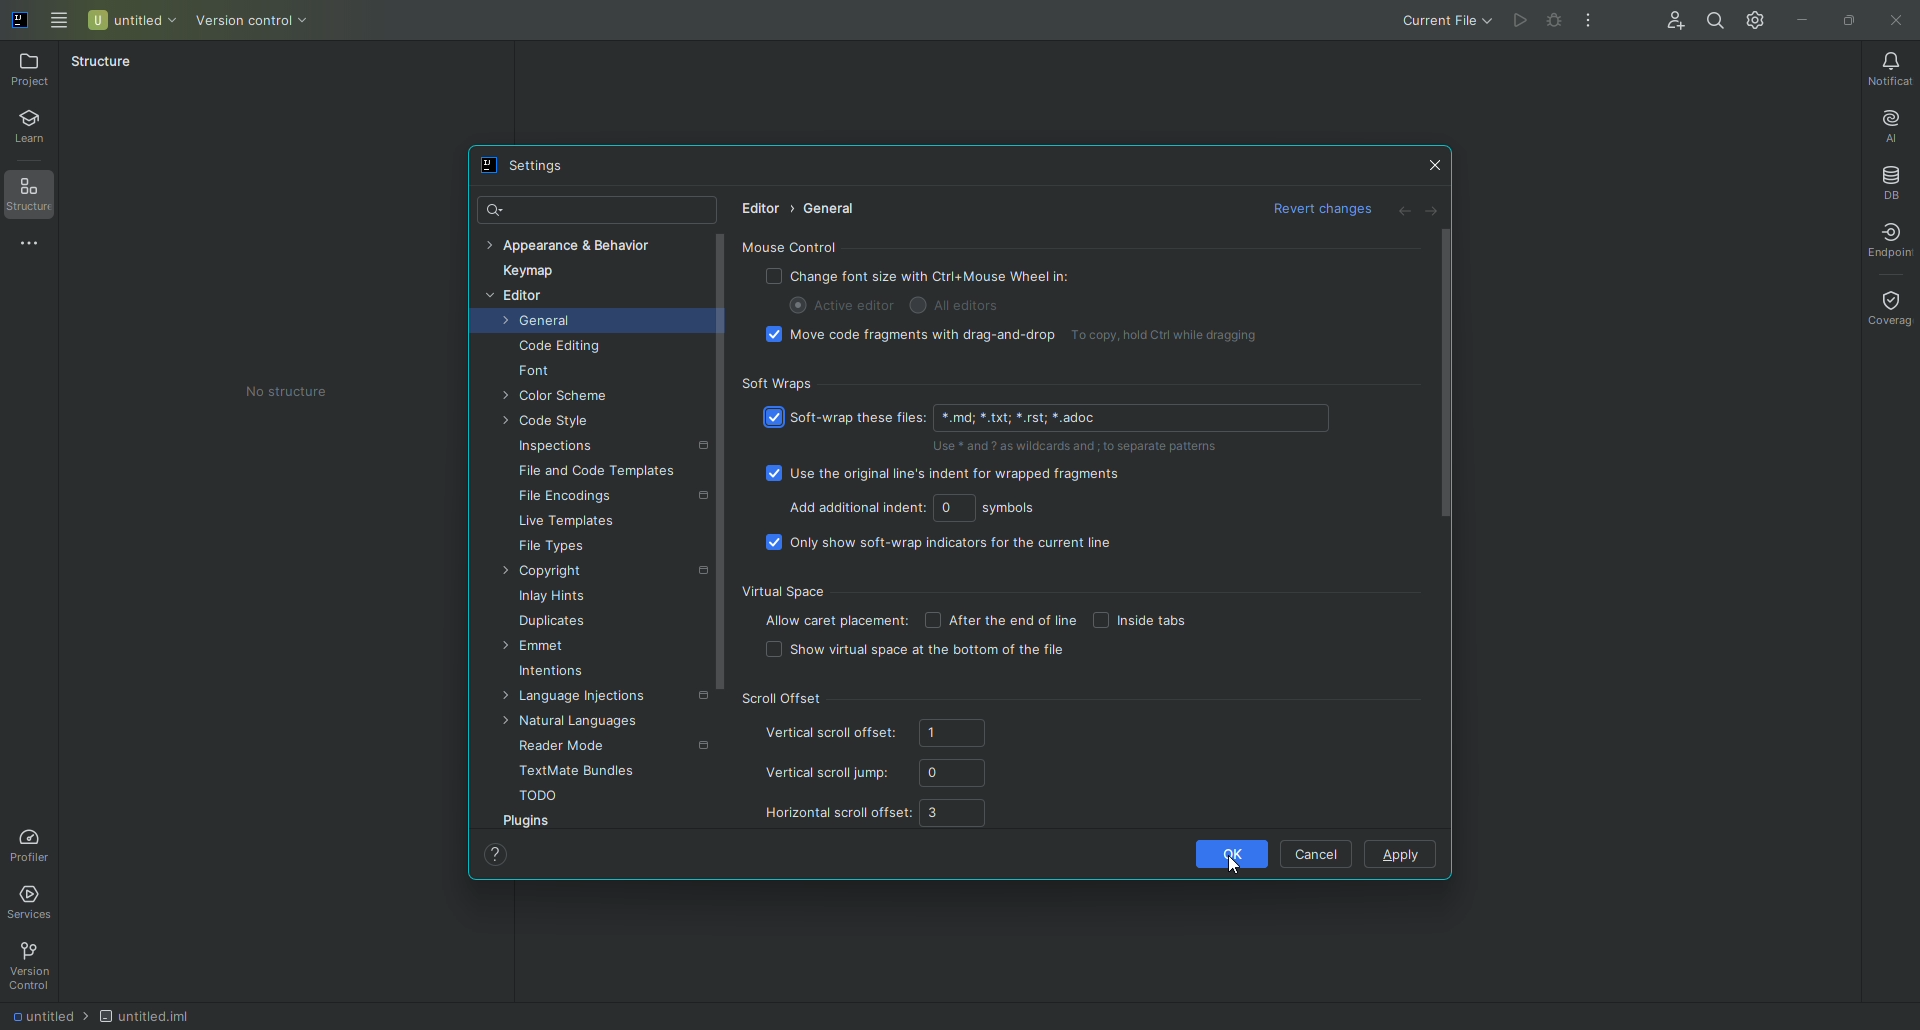  I want to click on Tick, so click(773, 417).